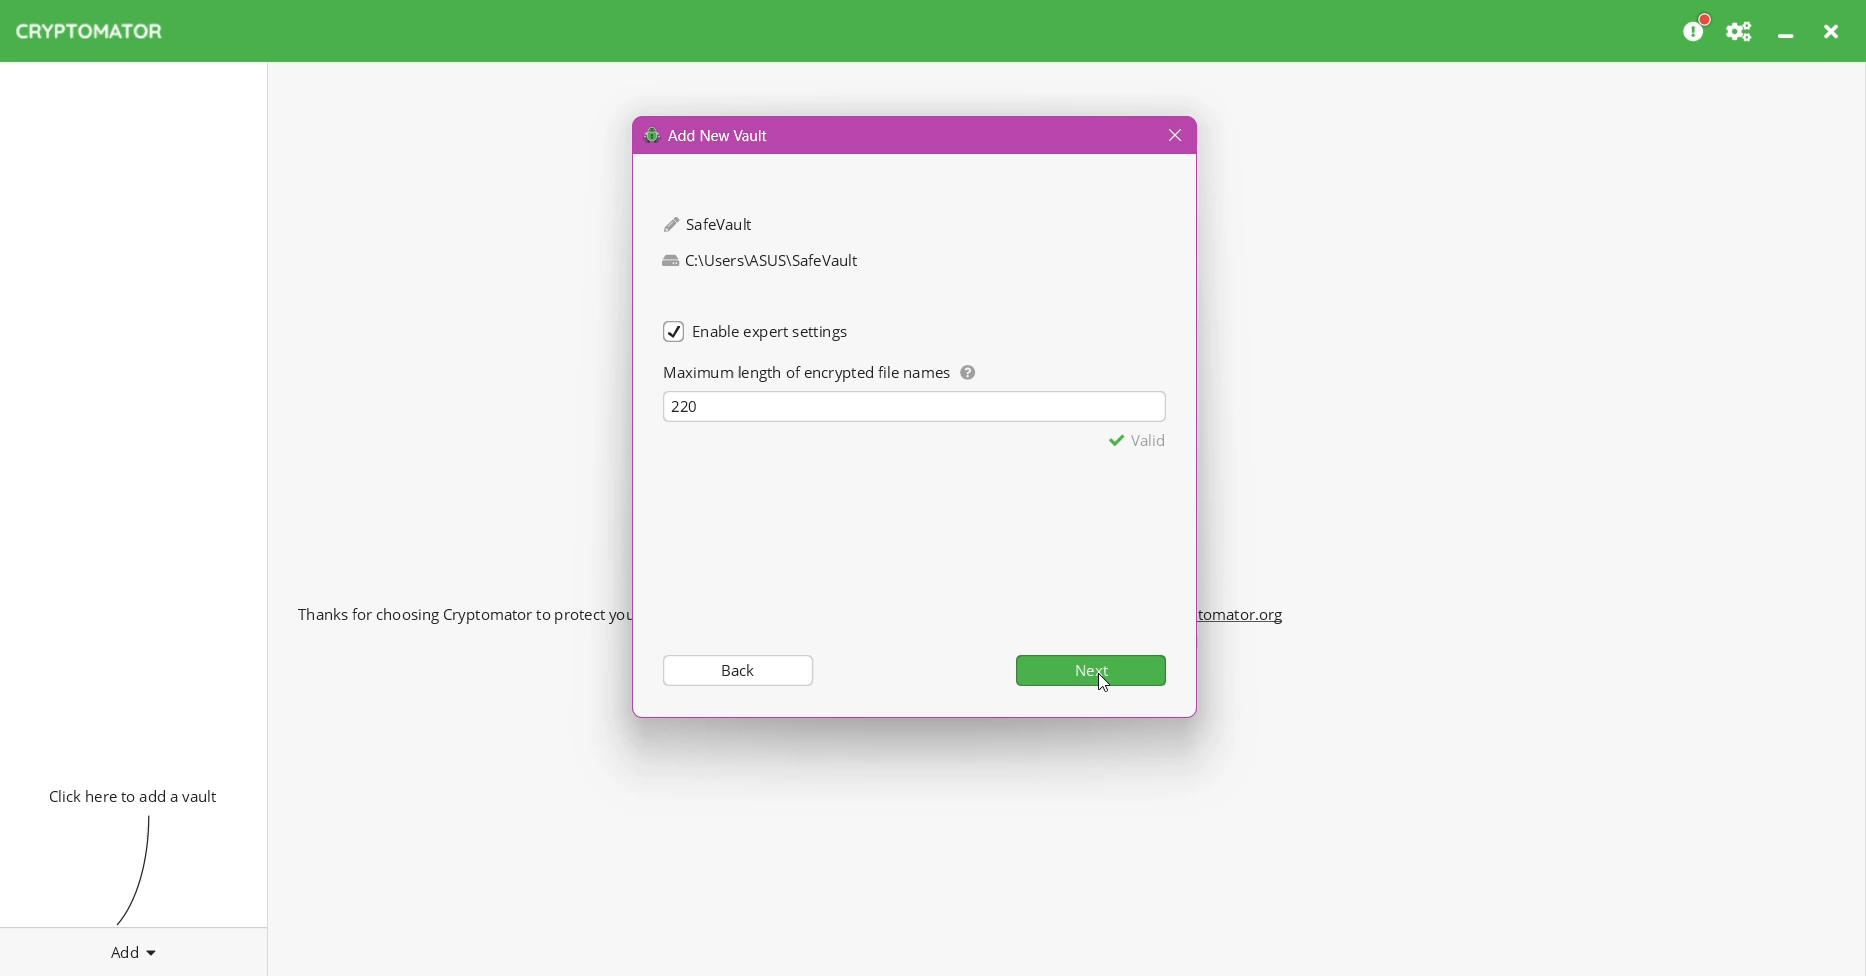 Image resolution: width=1866 pixels, height=976 pixels. I want to click on Maximum length of encrypted file names, so click(914, 406).